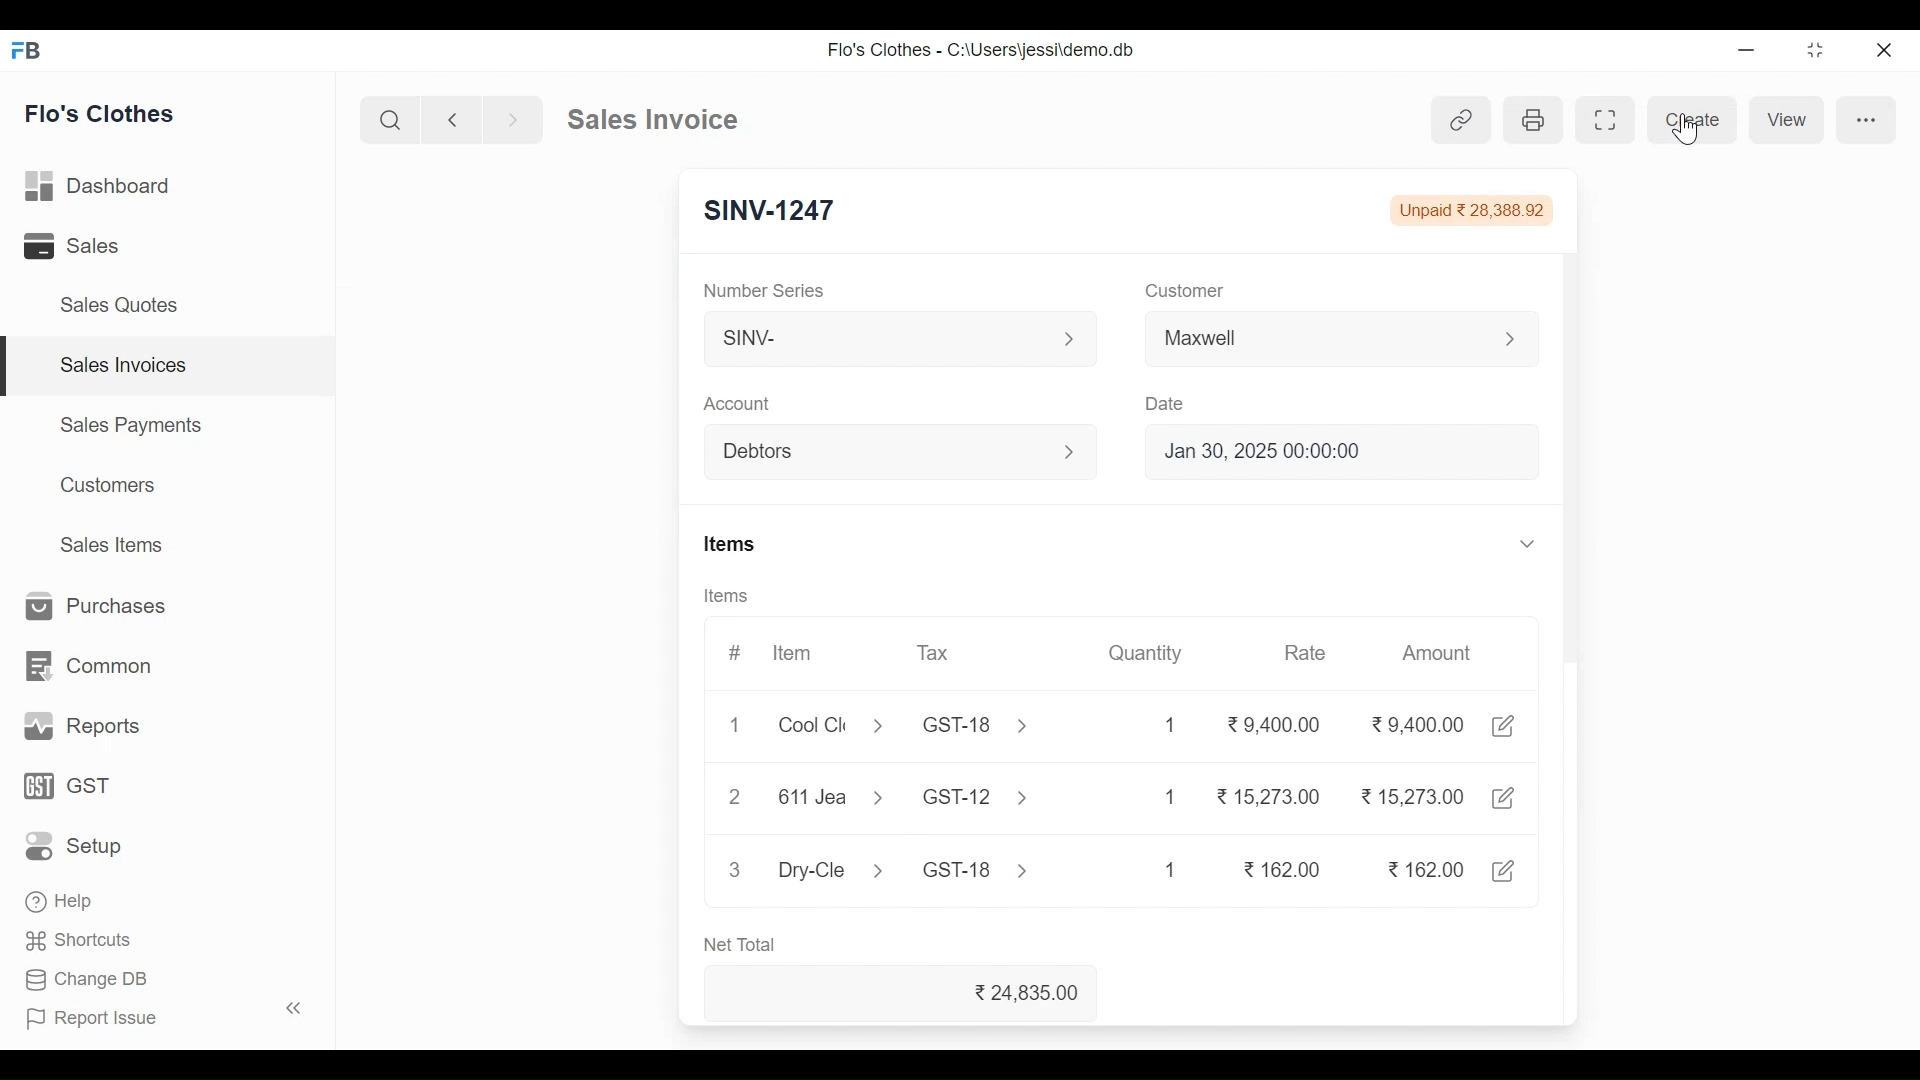  Describe the element at coordinates (508, 120) in the screenshot. I see `Go Forward` at that location.